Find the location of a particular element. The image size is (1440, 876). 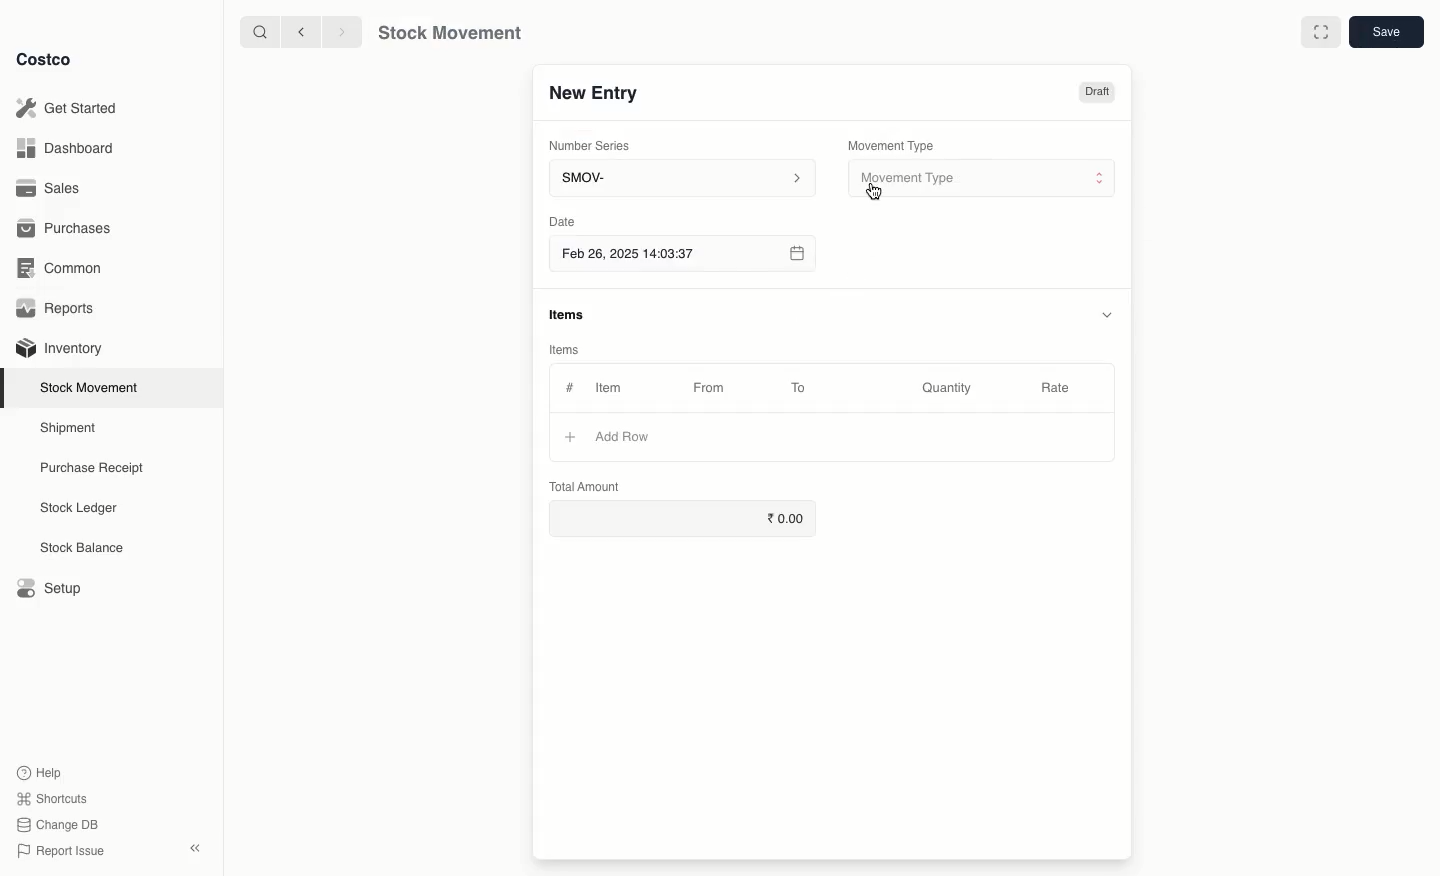

Stock Ledger is located at coordinates (79, 510).